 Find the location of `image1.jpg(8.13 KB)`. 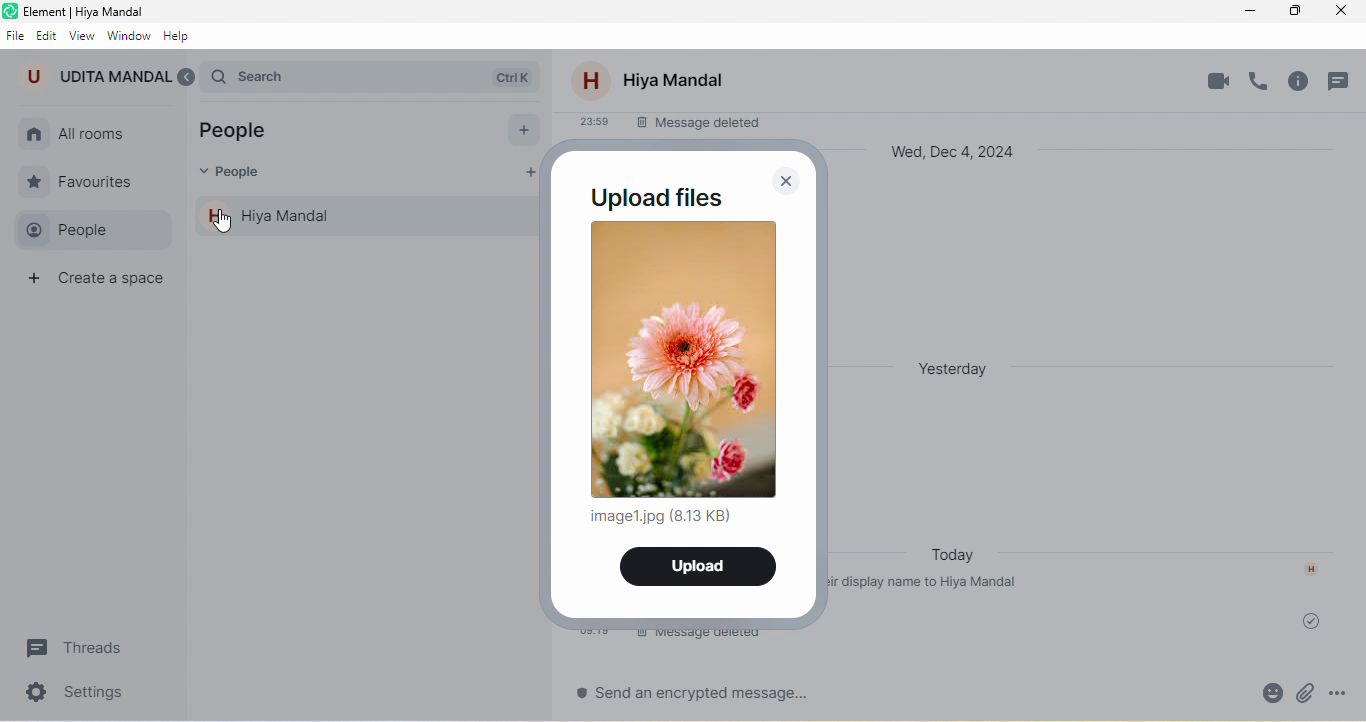

image1.jpg(8.13 KB) is located at coordinates (660, 515).